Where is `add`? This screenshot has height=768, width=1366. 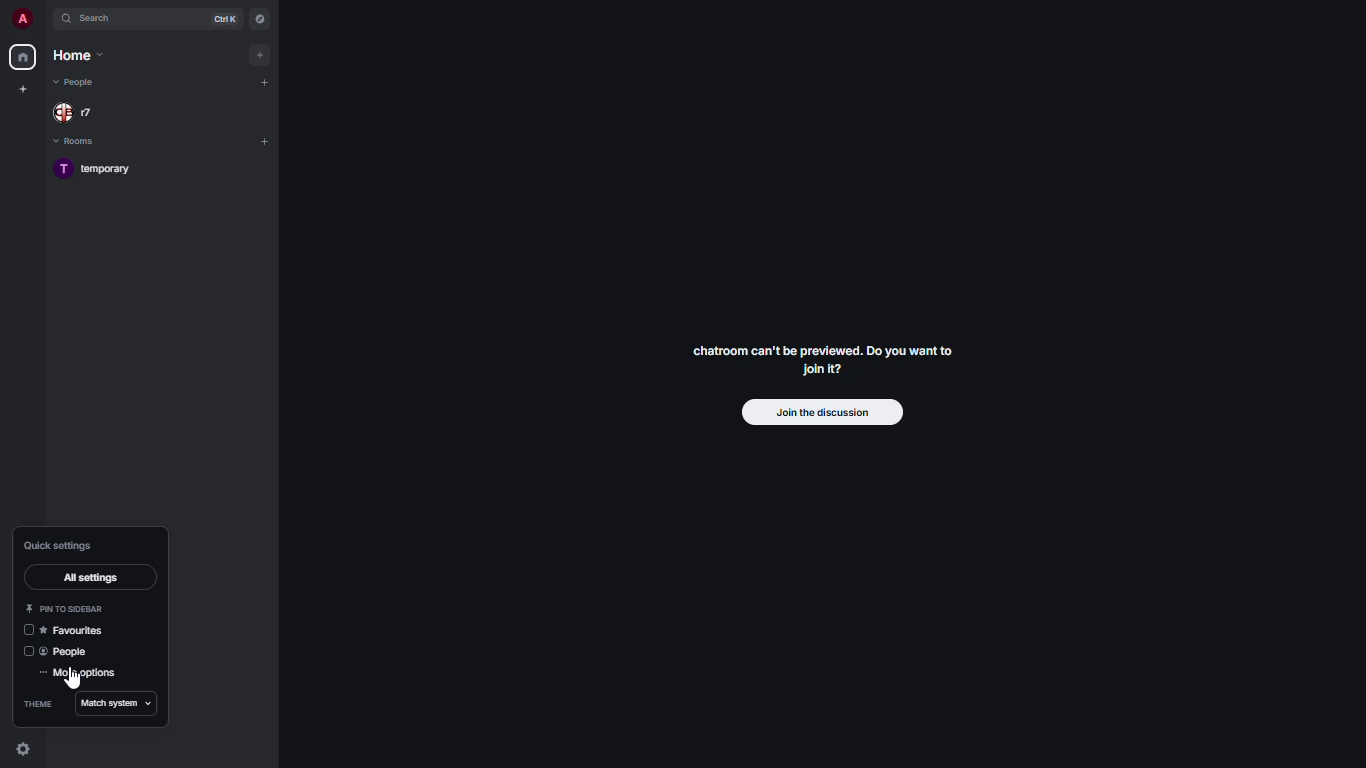 add is located at coordinates (269, 81).